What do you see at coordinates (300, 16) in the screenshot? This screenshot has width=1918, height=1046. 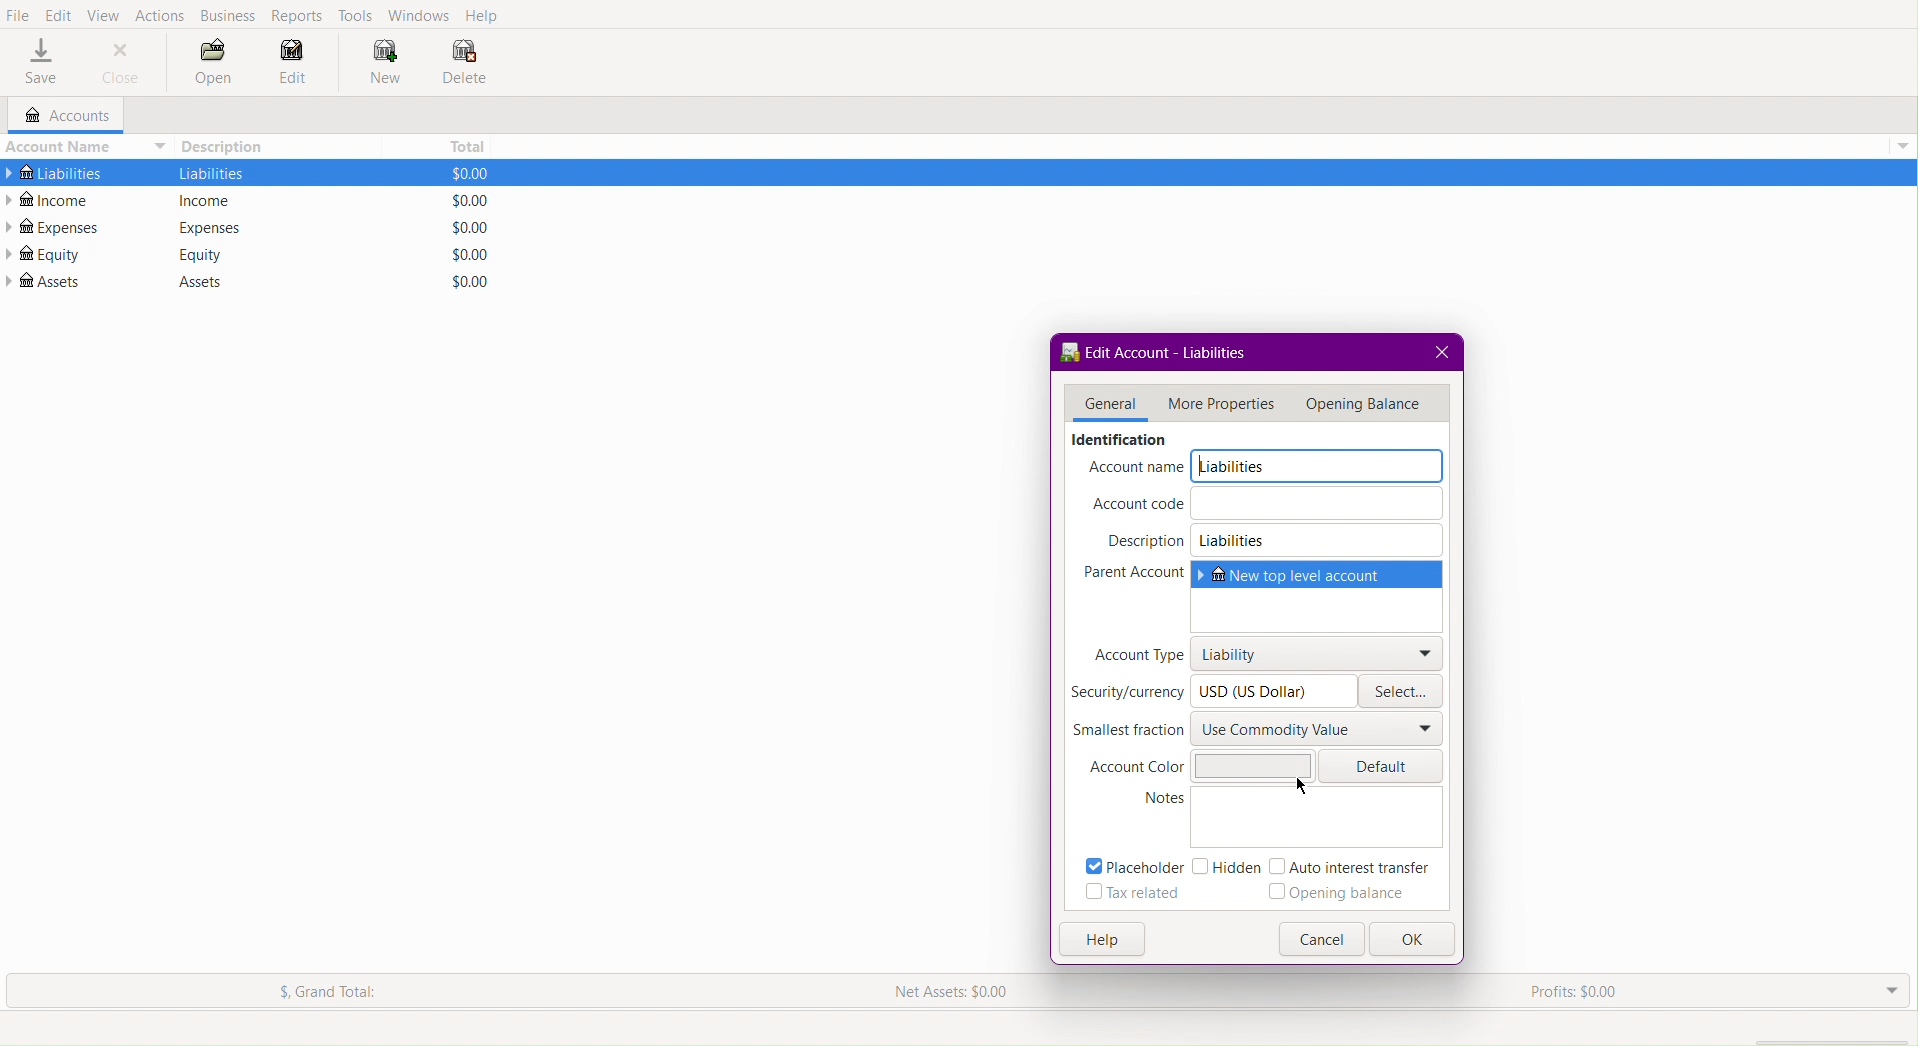 I see `Reports` at bounding box center [300, 16].